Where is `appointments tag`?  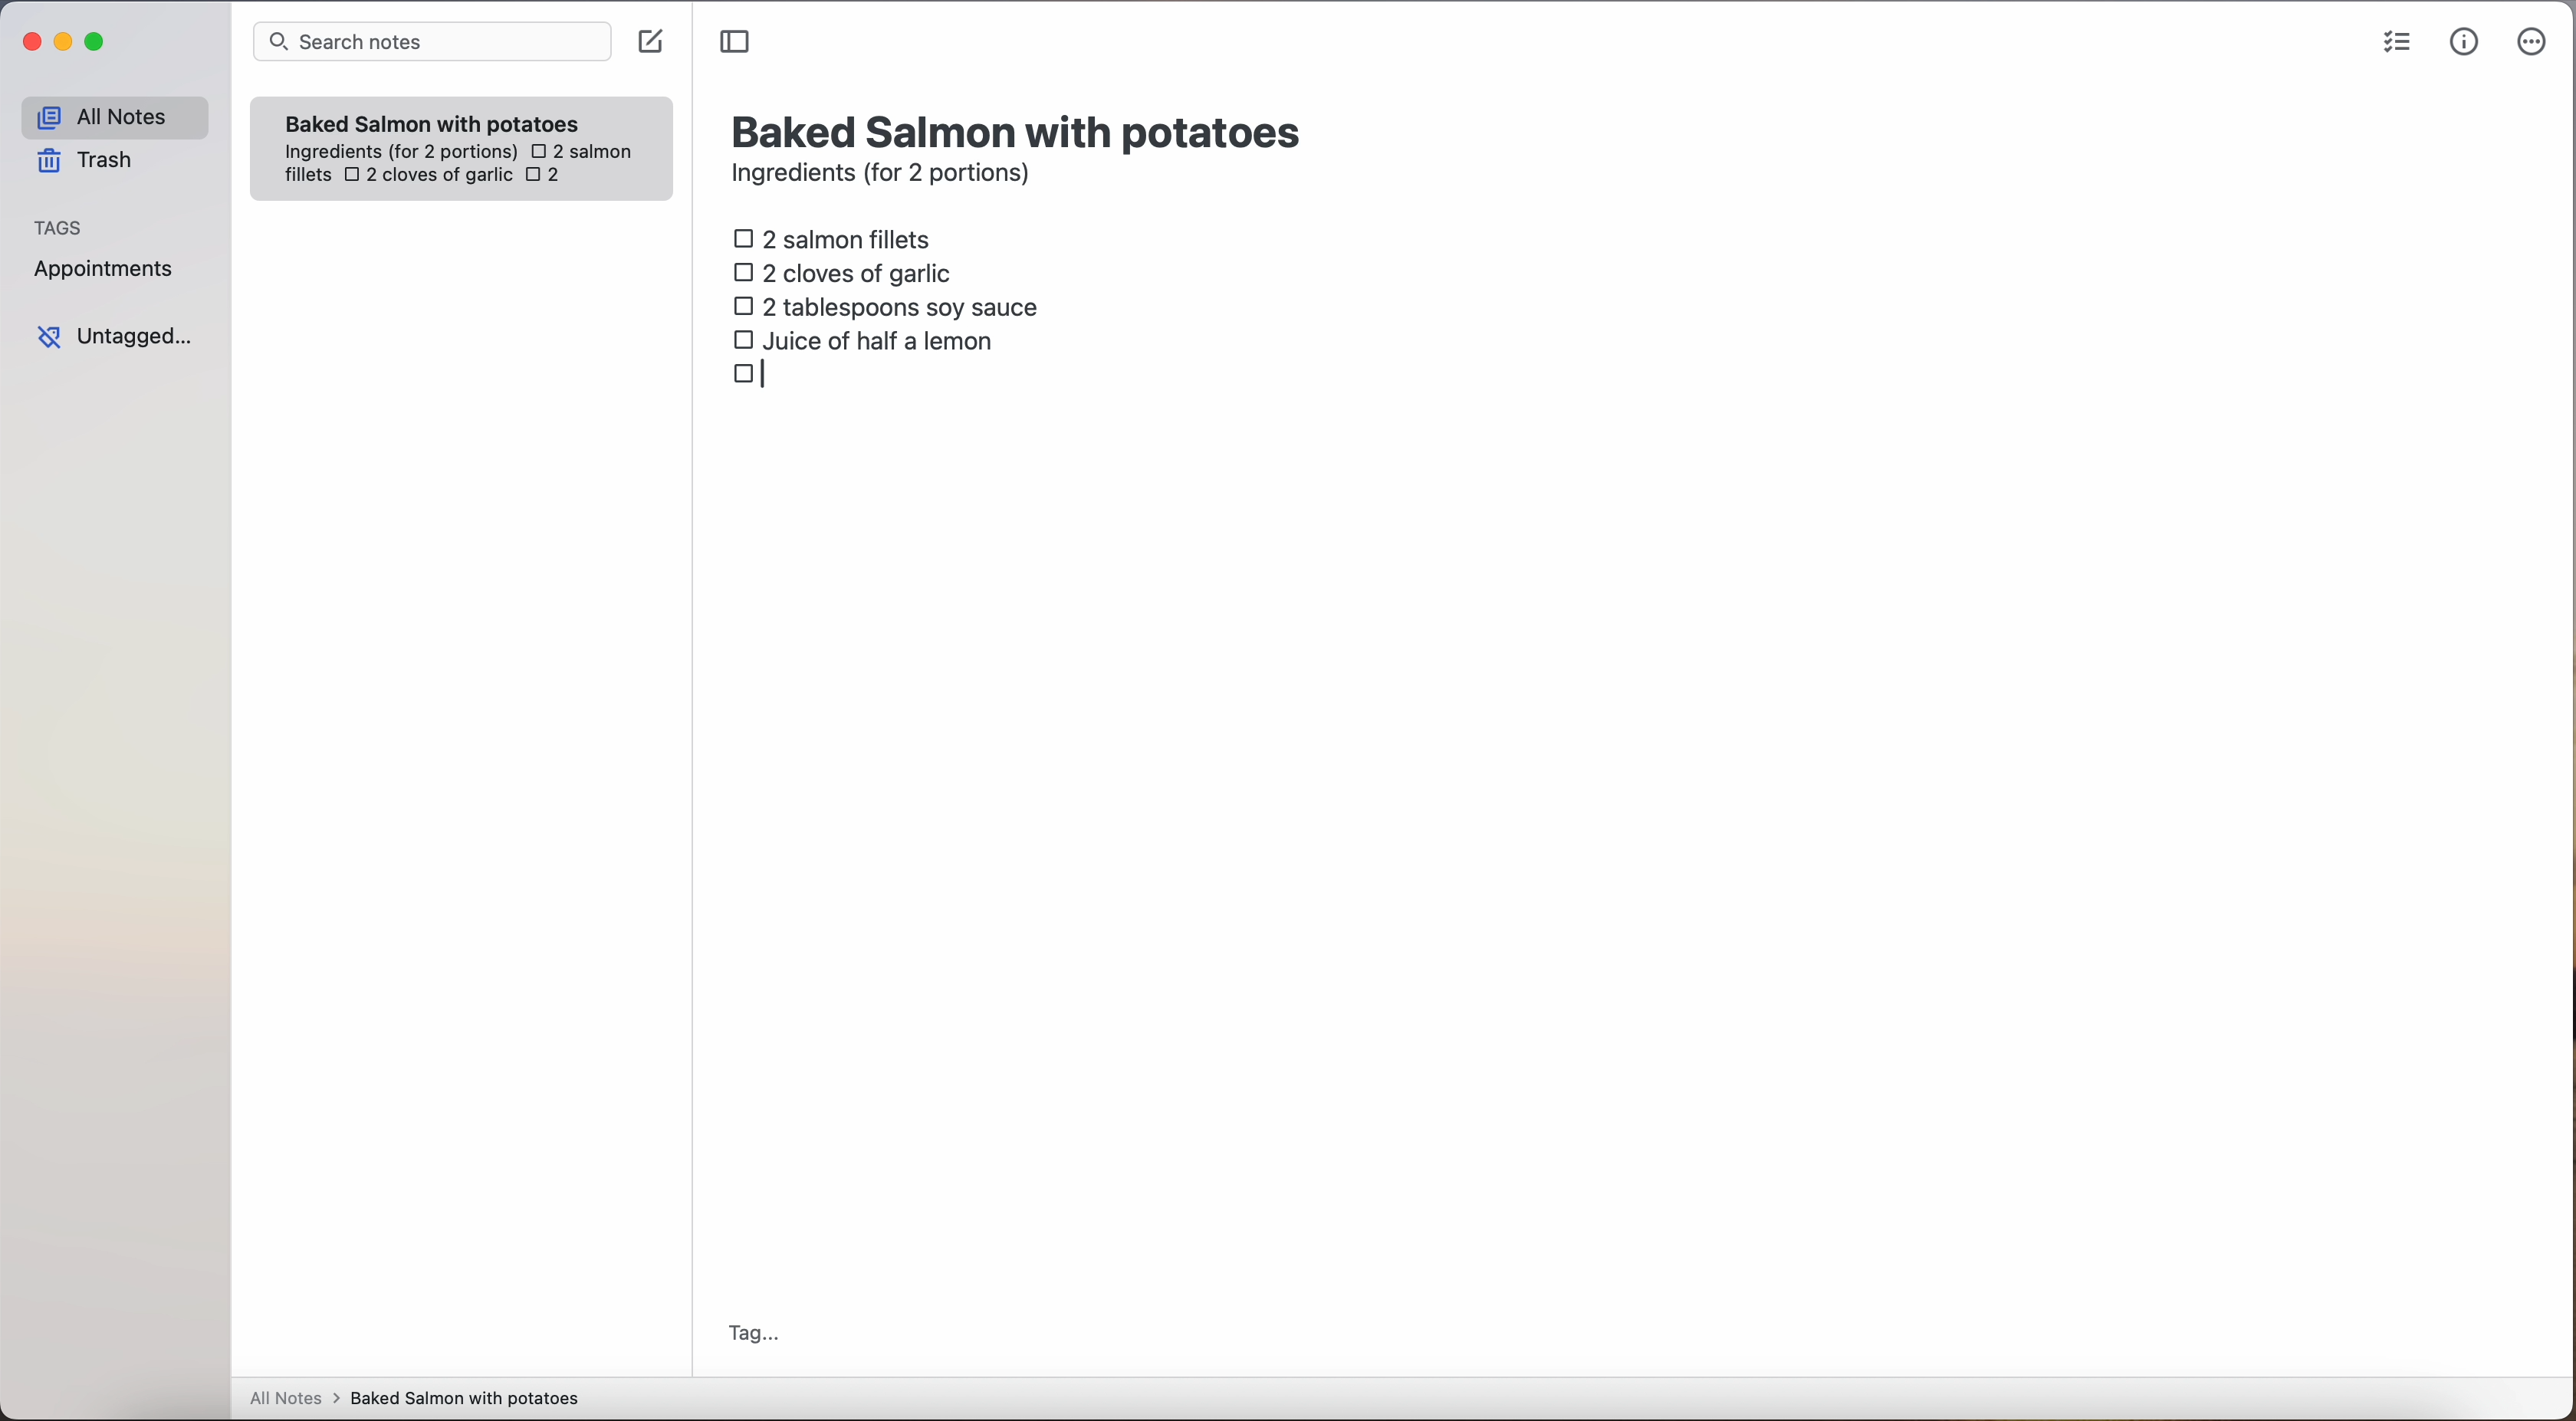
appointments tag is located at coordinates (106, 265).